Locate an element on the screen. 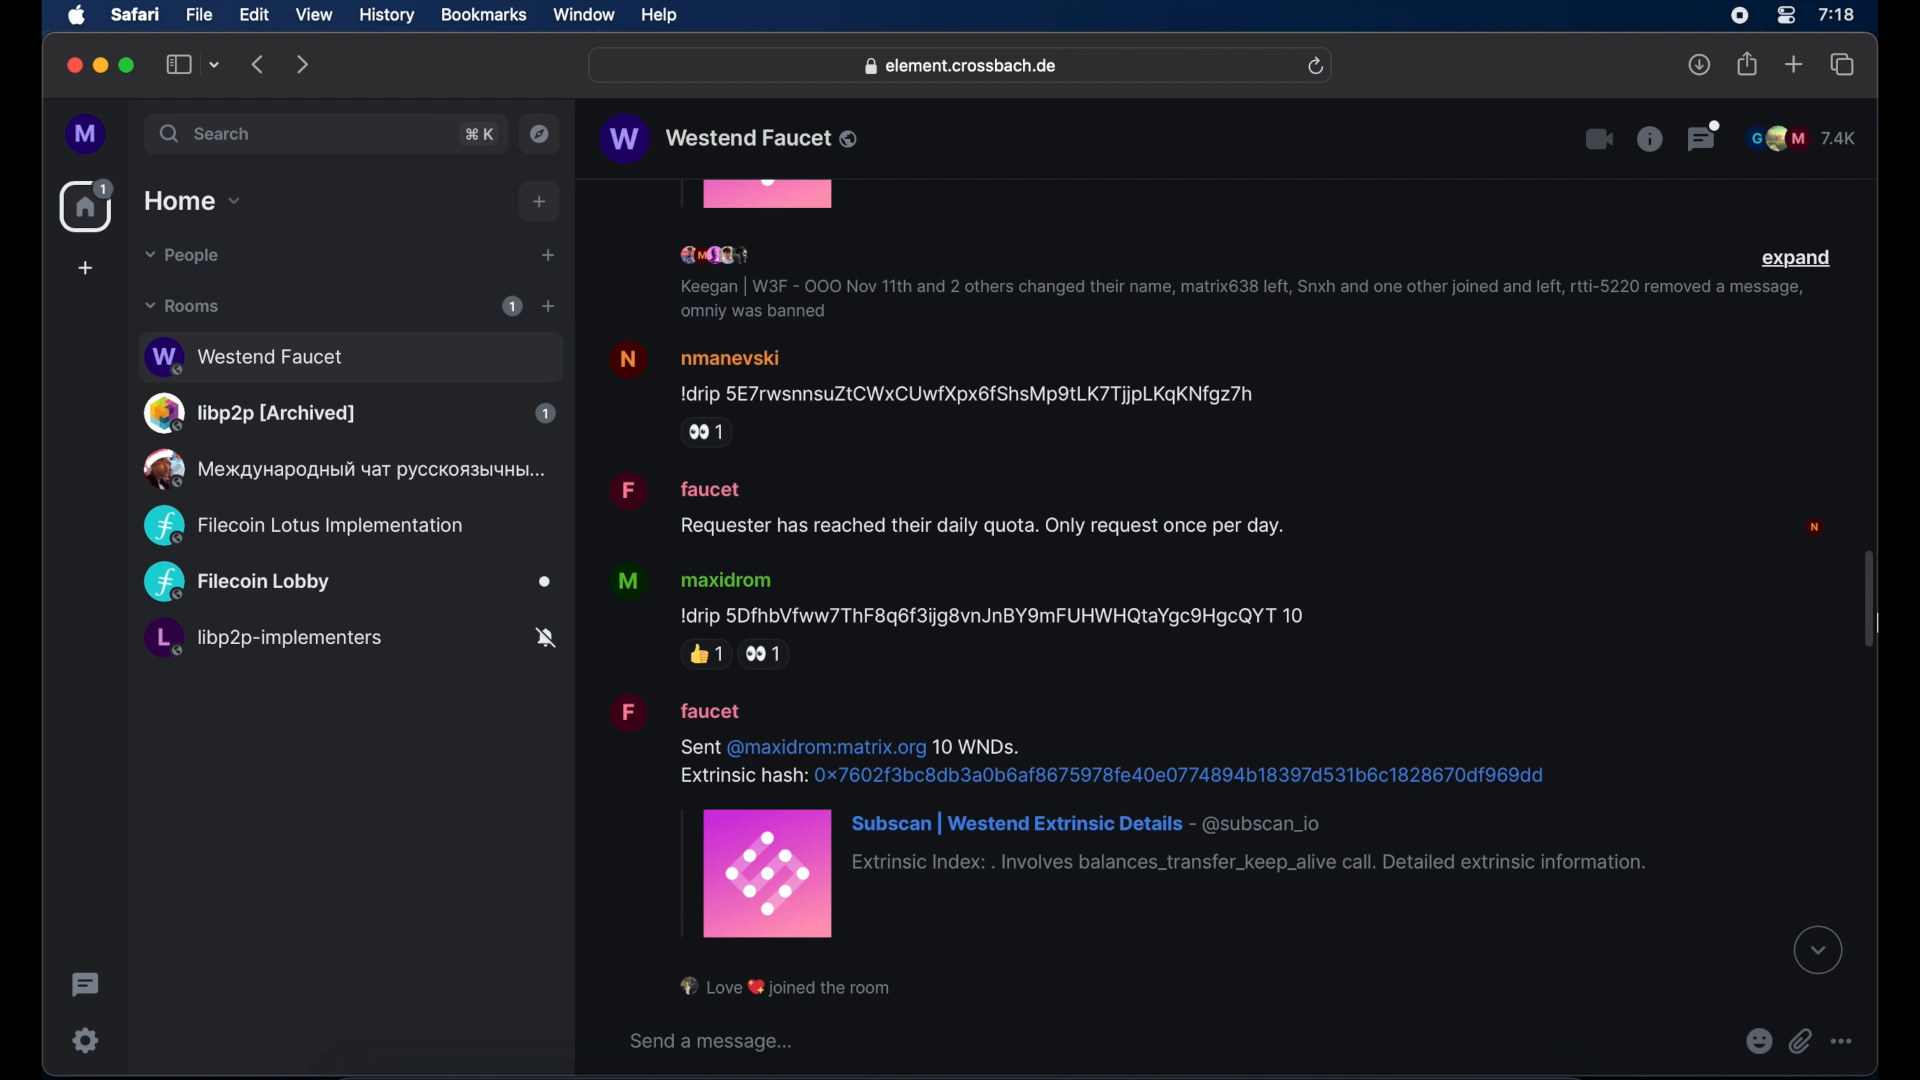 Image resolution: width=1920 pixels, height=1080 pixels. thread activity is located at coordinates (87, 985).